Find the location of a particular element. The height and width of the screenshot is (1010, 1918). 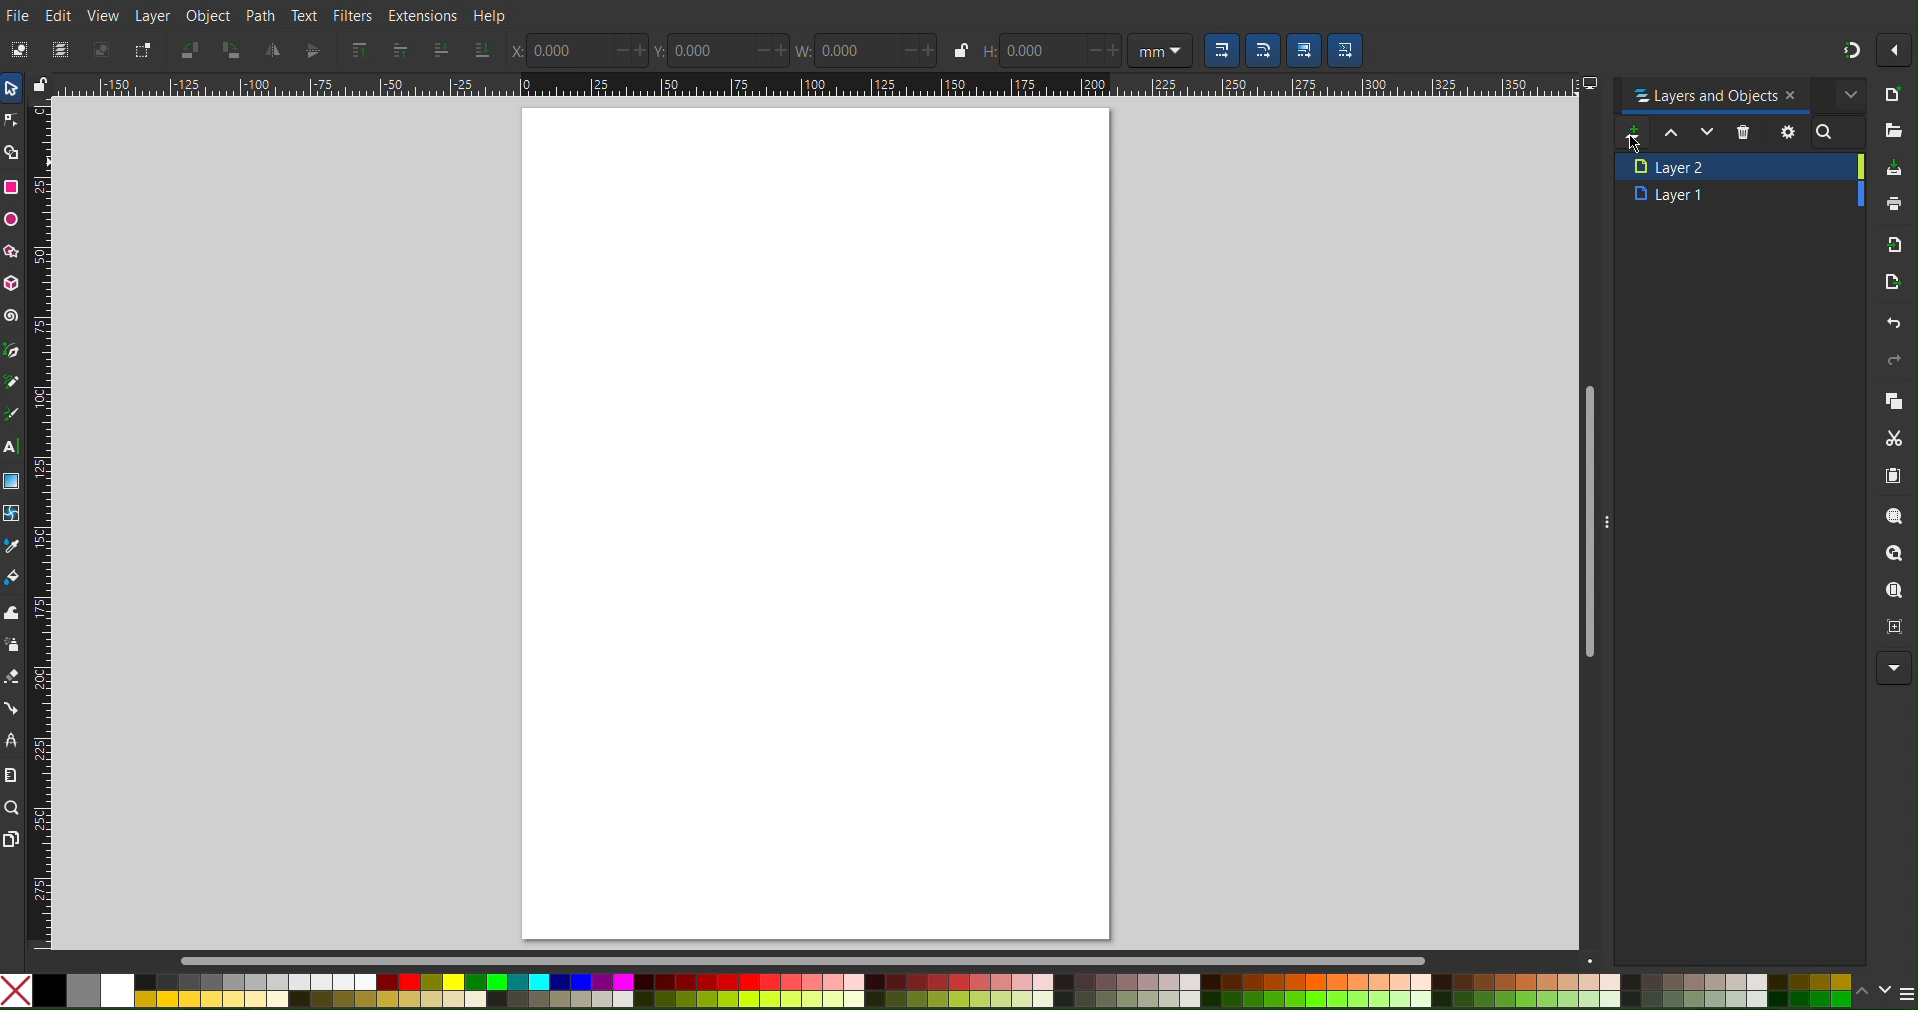

Unit is located at coordinates (1161, 50).